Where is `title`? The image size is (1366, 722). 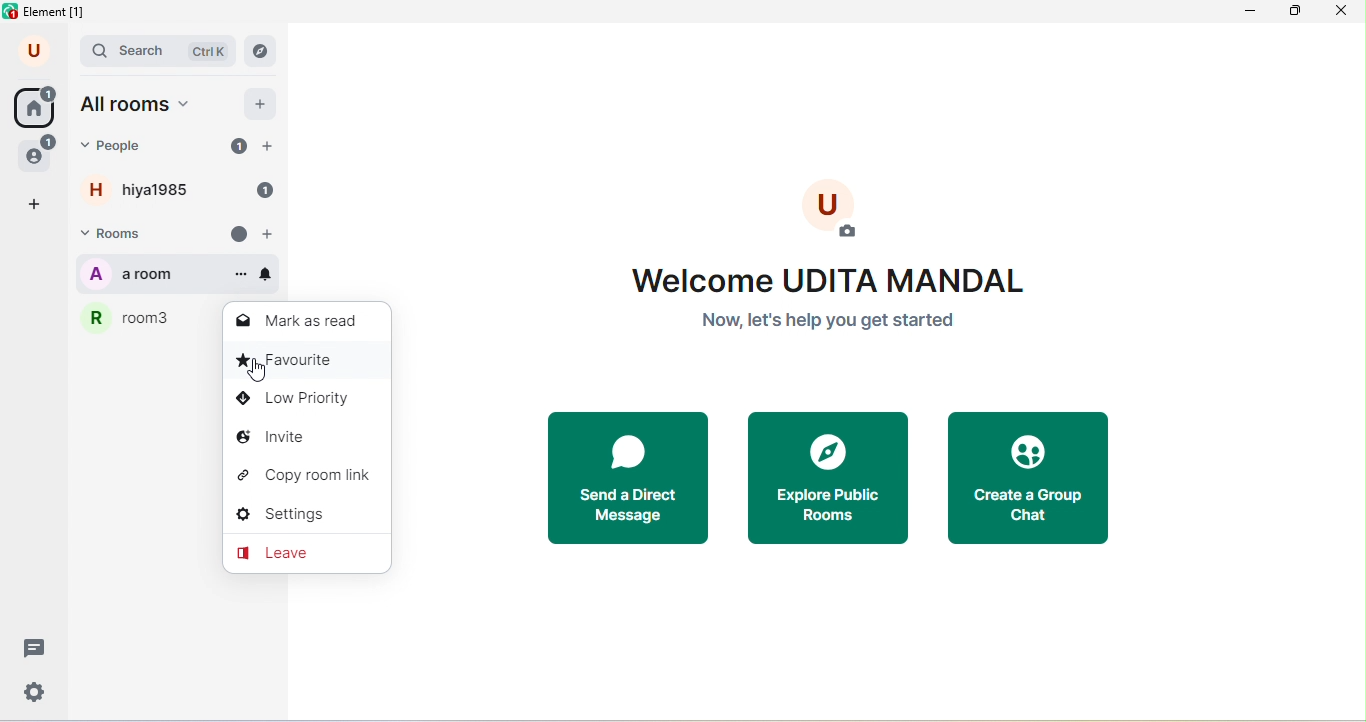 title is located at coordinates (49, 13).